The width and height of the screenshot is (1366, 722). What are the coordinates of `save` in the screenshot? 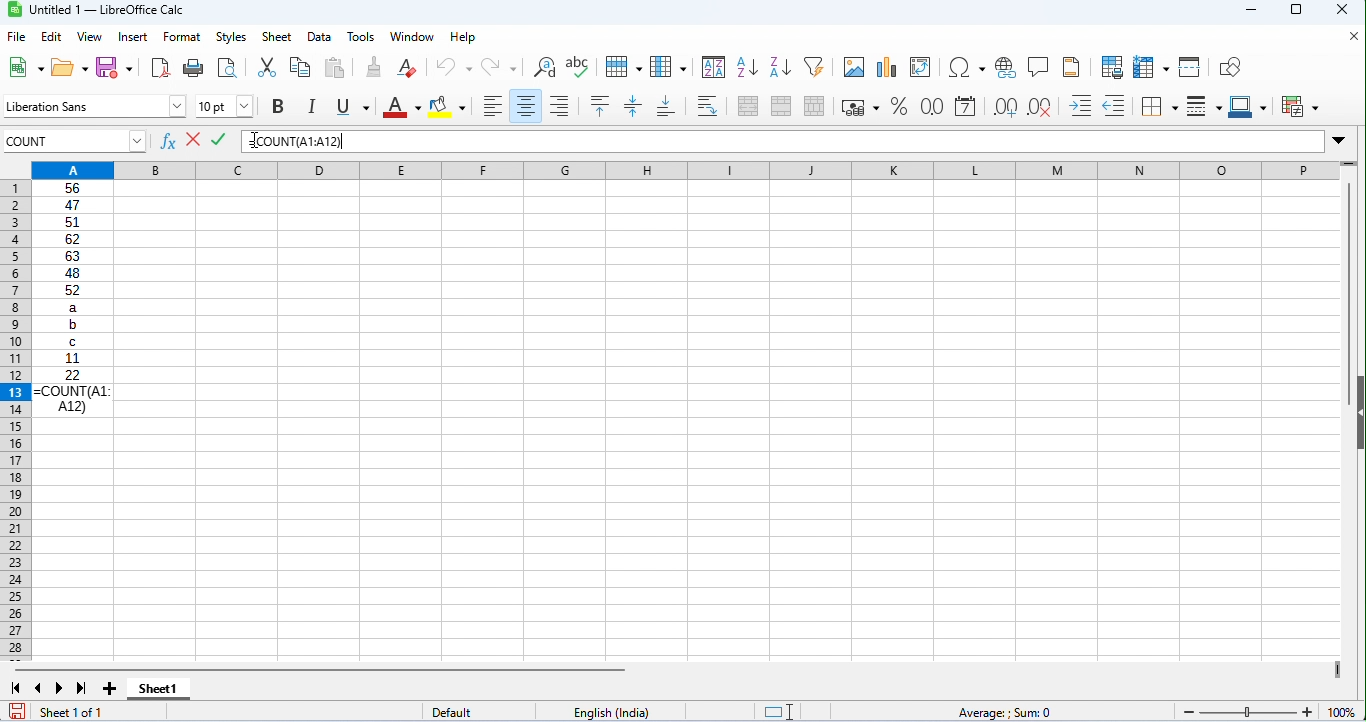 It's located at (116, 68).